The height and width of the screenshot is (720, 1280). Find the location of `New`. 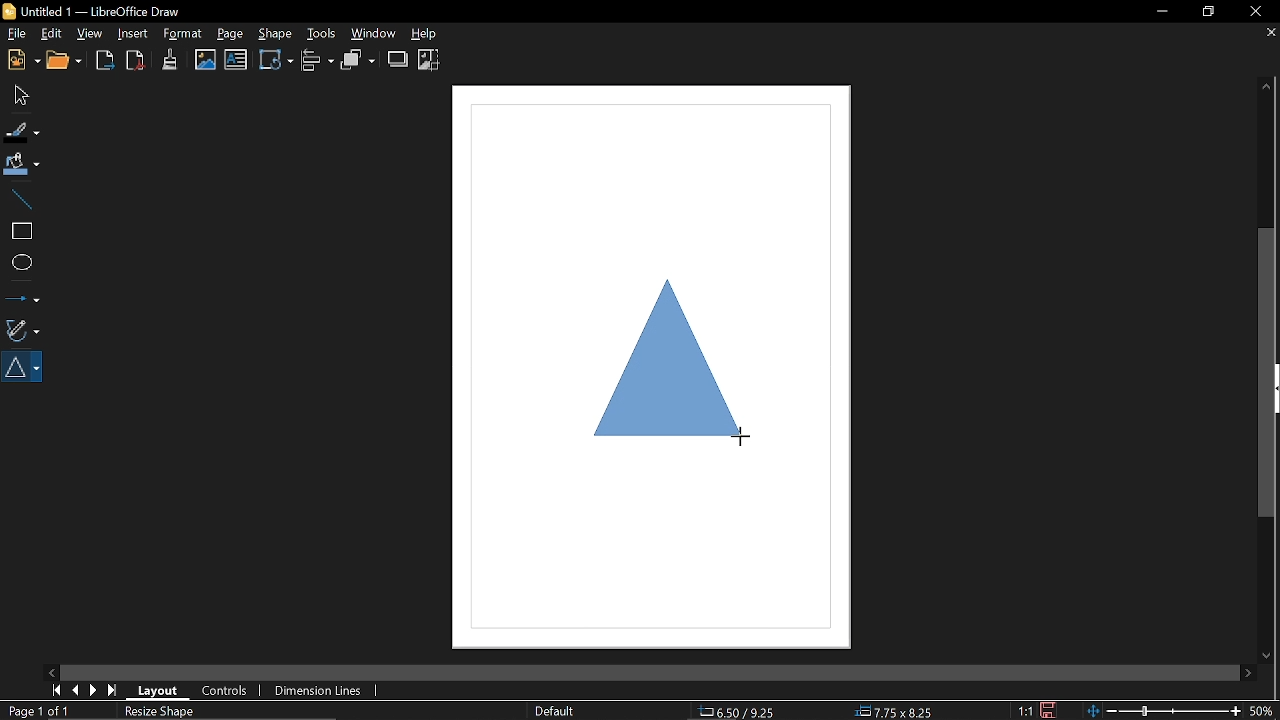

New is located at coordinates (21, 61).